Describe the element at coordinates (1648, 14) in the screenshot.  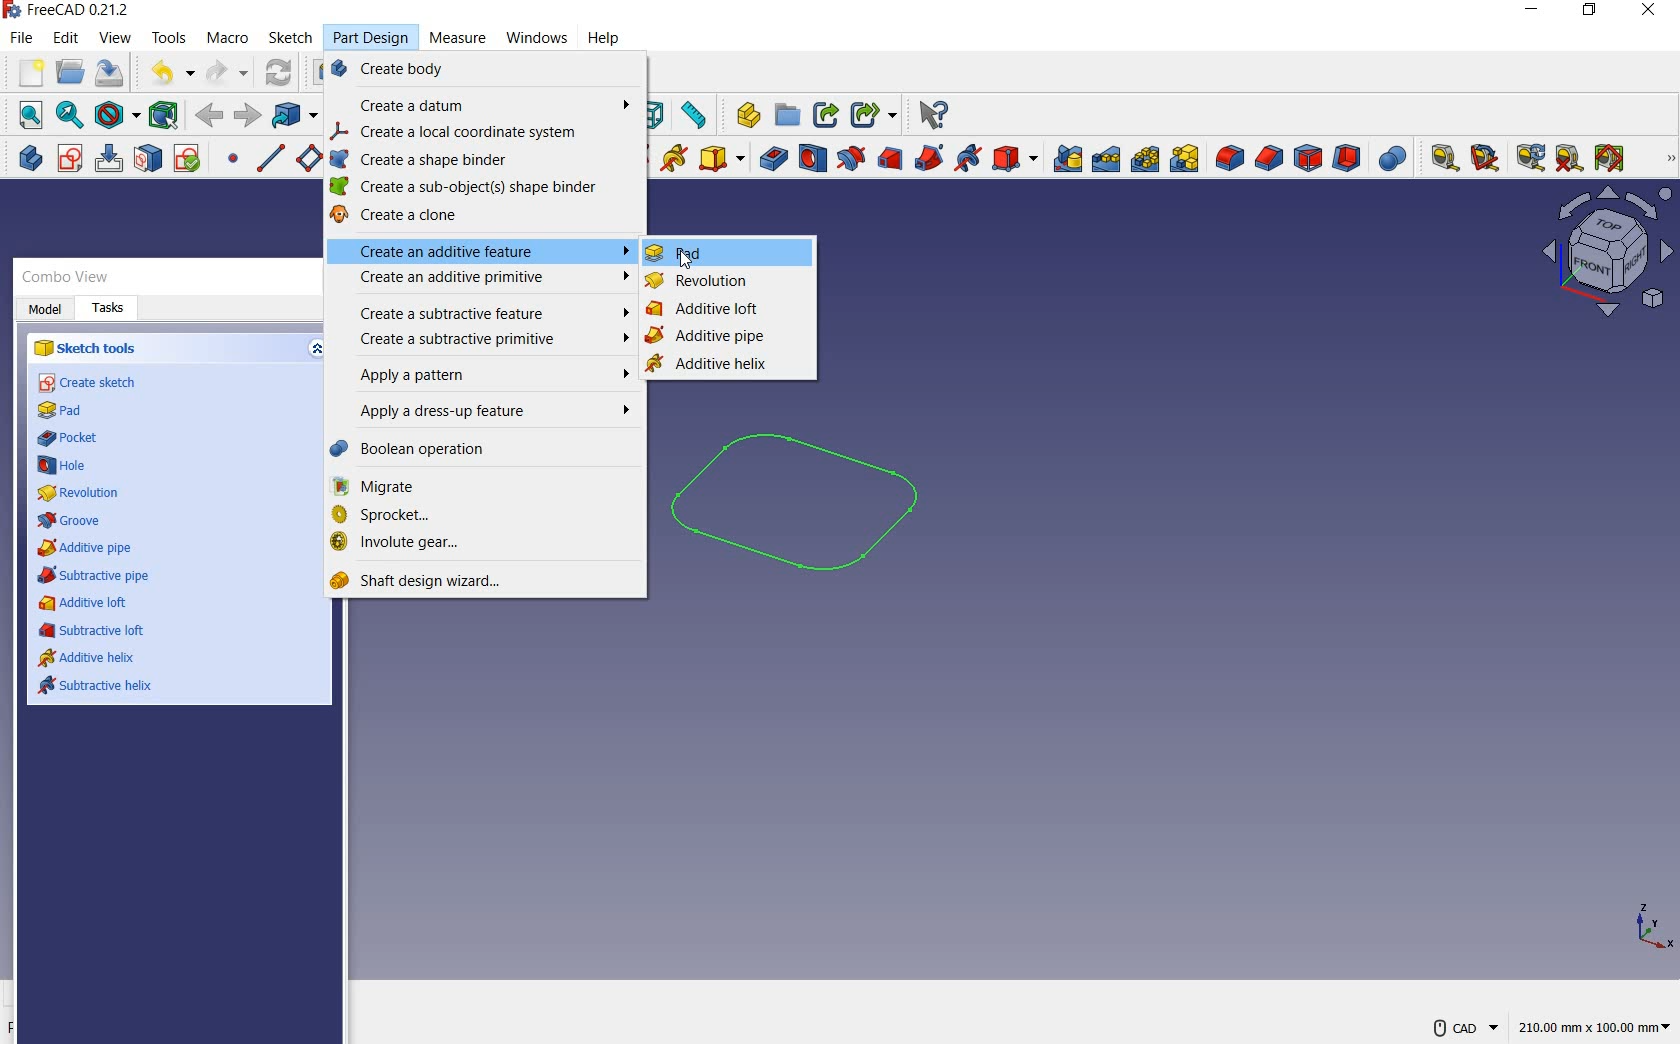
I see `close` at that location.